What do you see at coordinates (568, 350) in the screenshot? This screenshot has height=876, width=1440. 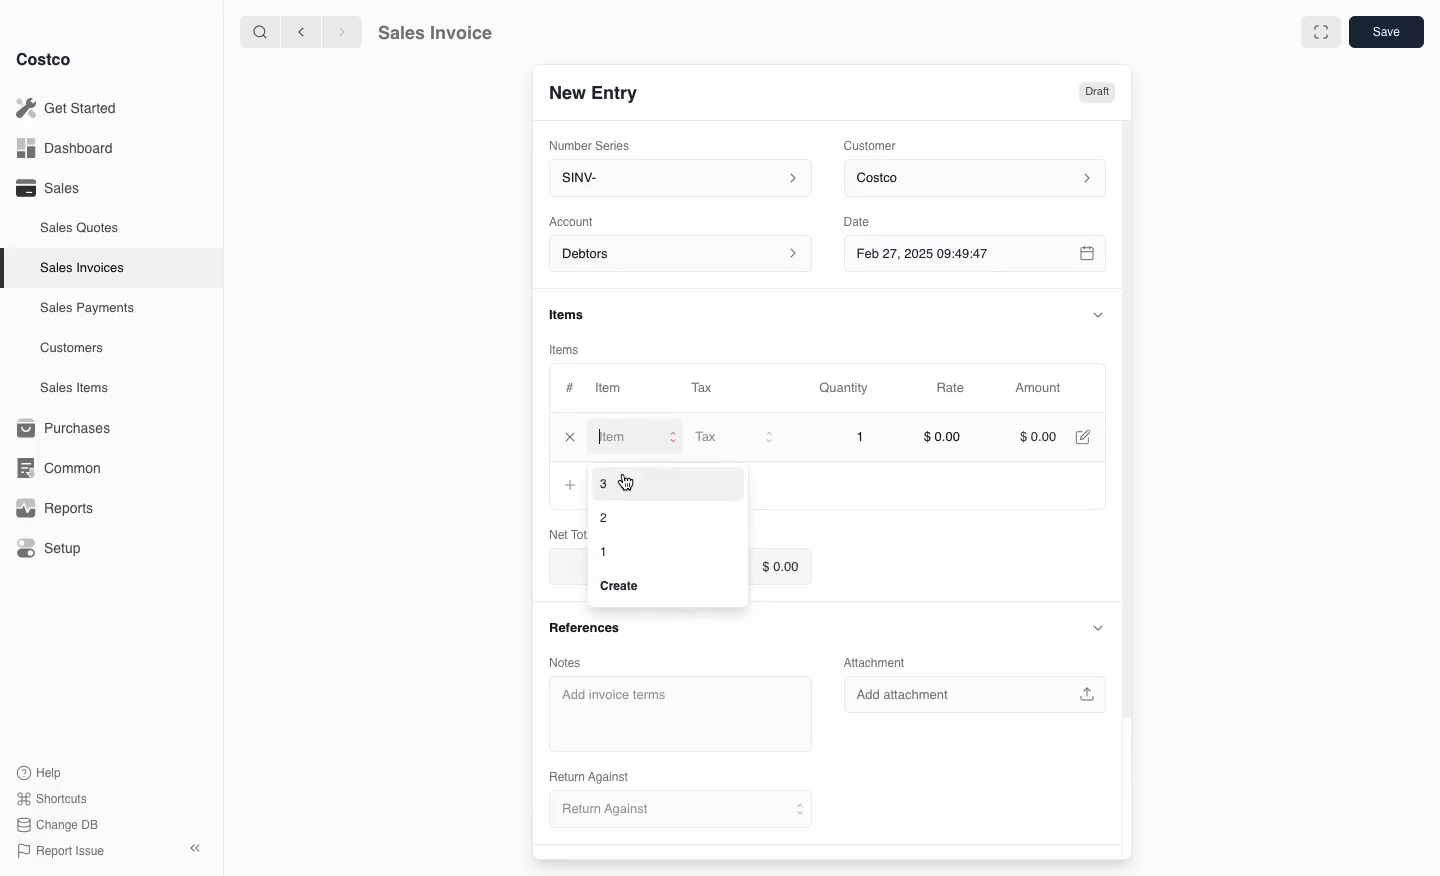 I see `Items` at bounding box center [568, 350].